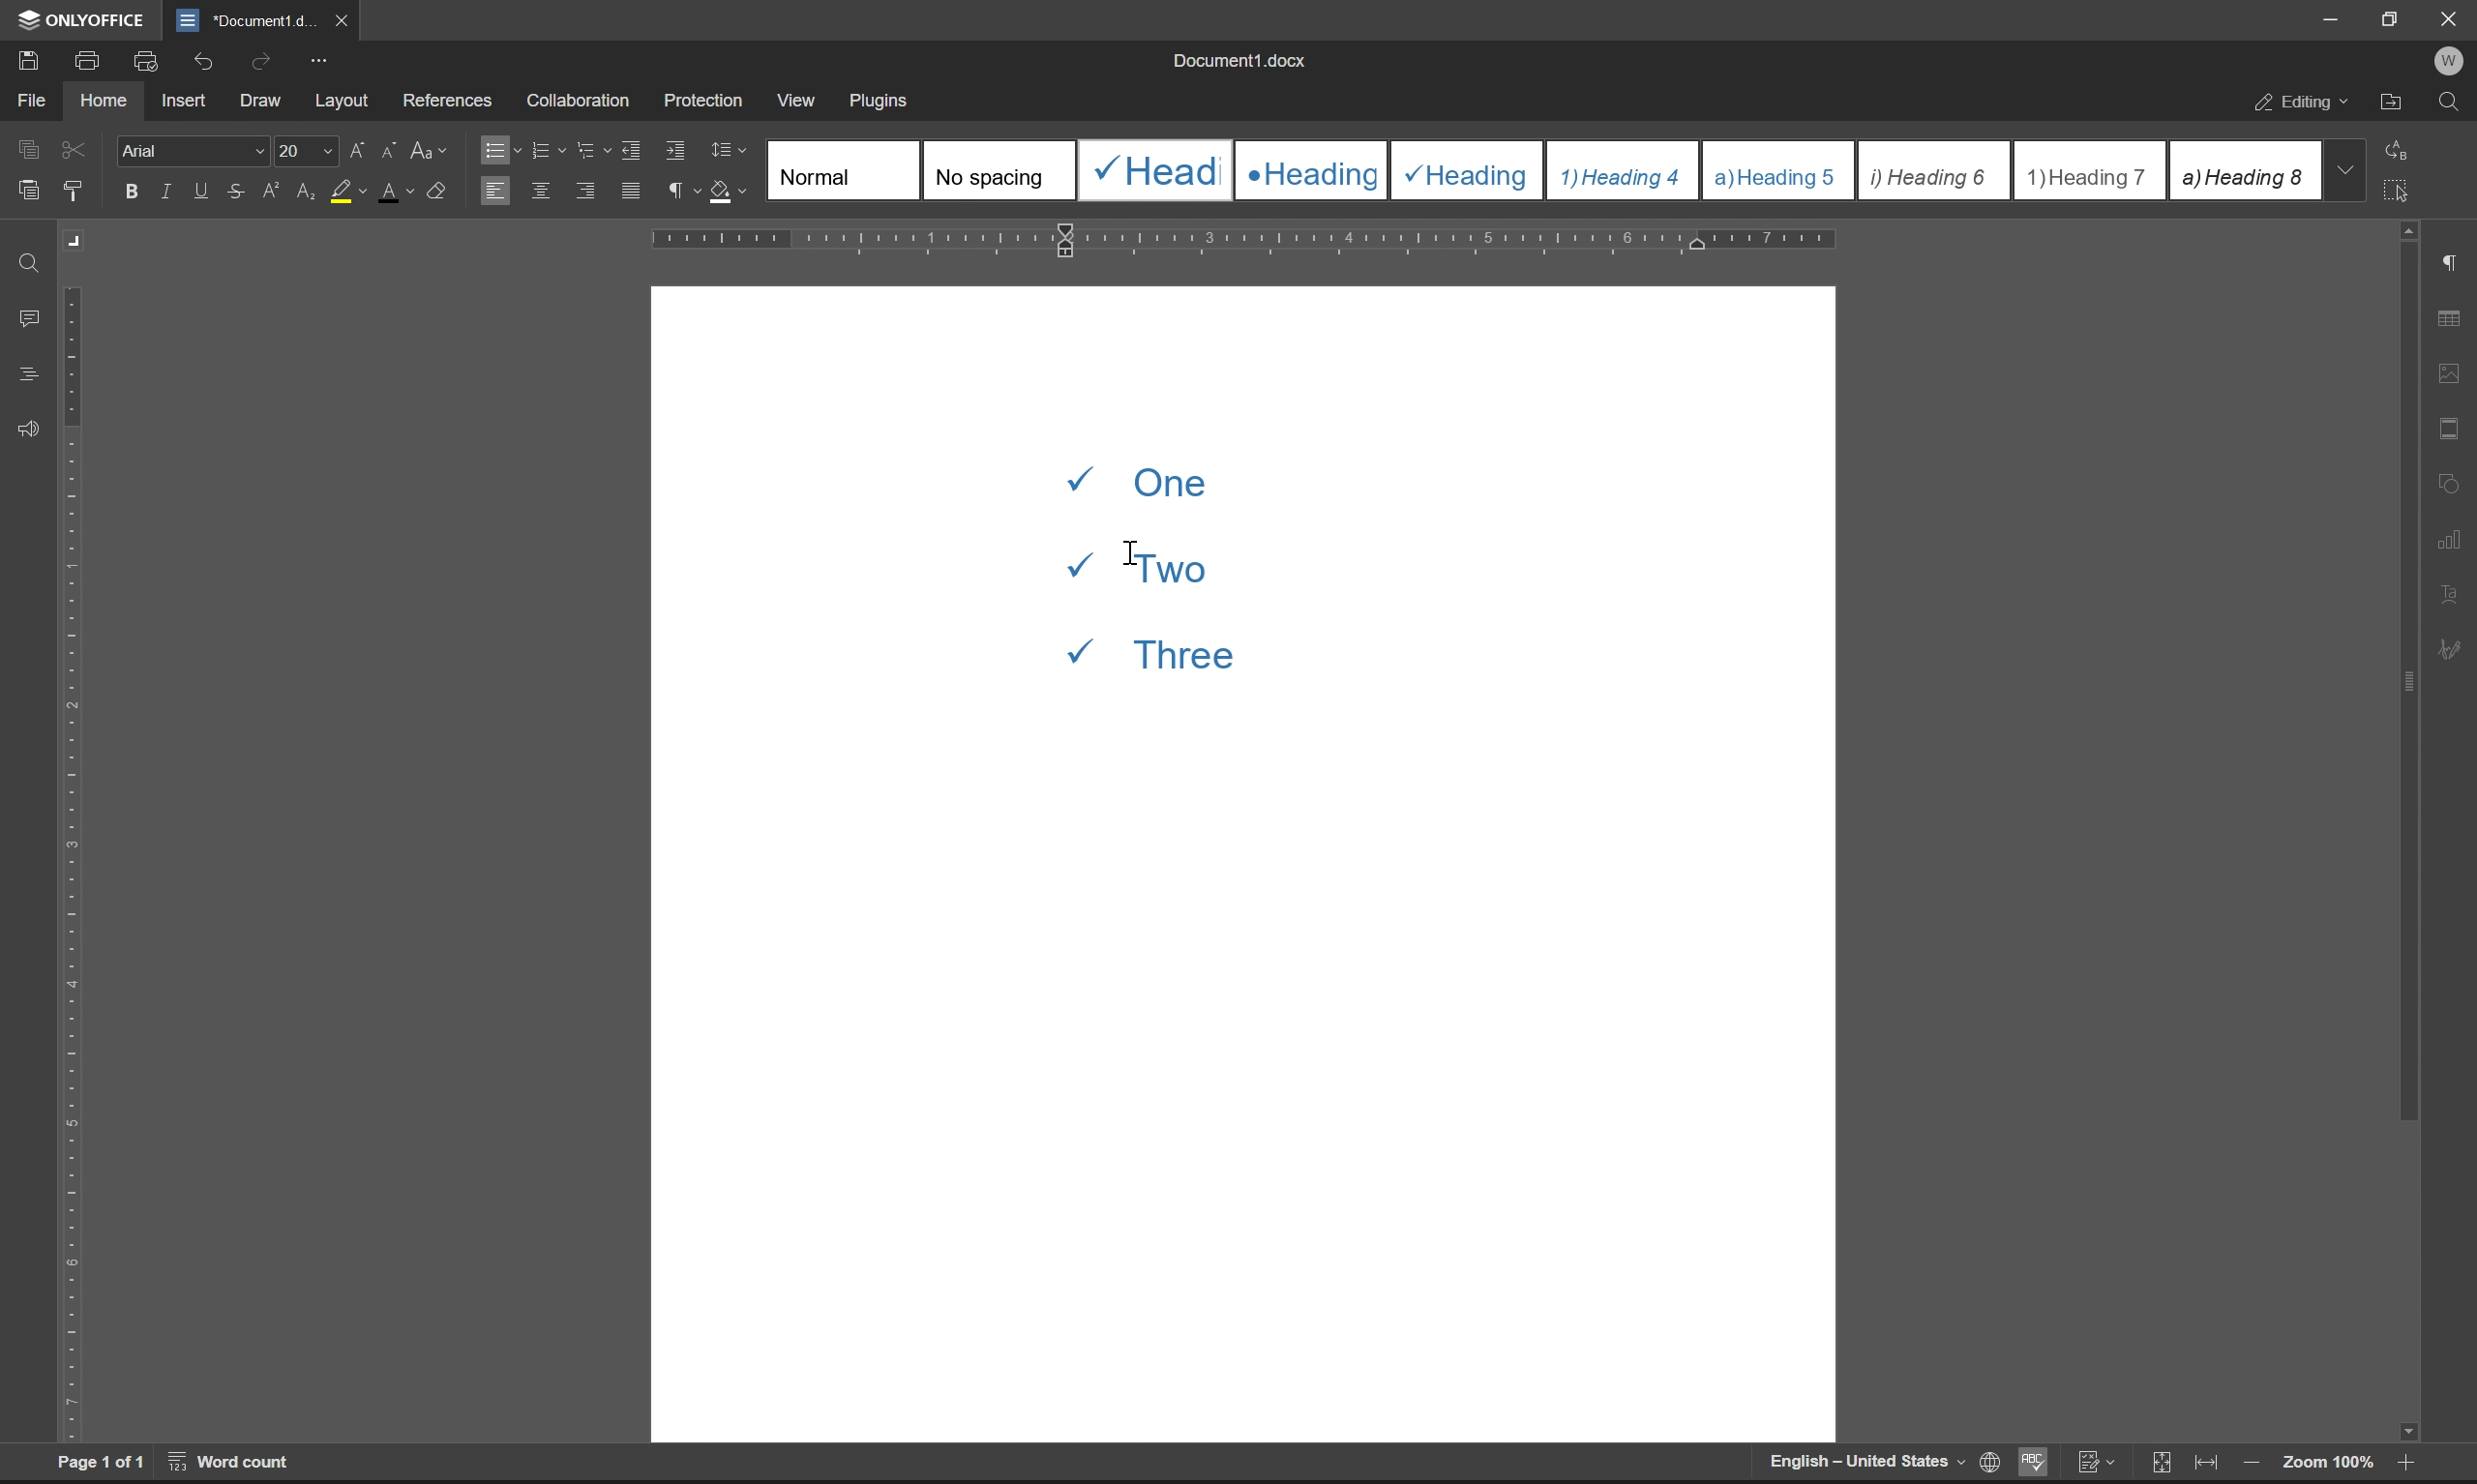 This screenshot has height=1484, width=2477. I want to click on W, so click(2452, 61).